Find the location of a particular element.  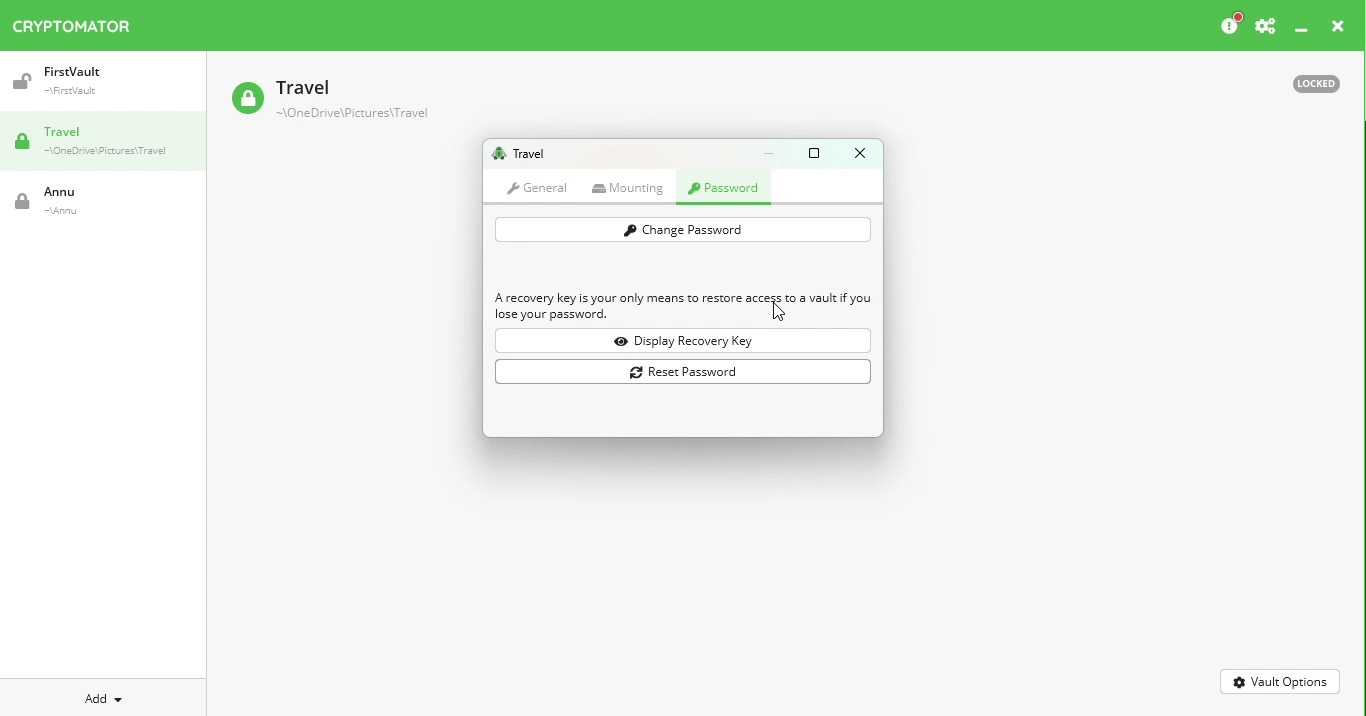

Preferences is located at coordinates (1265, 27).